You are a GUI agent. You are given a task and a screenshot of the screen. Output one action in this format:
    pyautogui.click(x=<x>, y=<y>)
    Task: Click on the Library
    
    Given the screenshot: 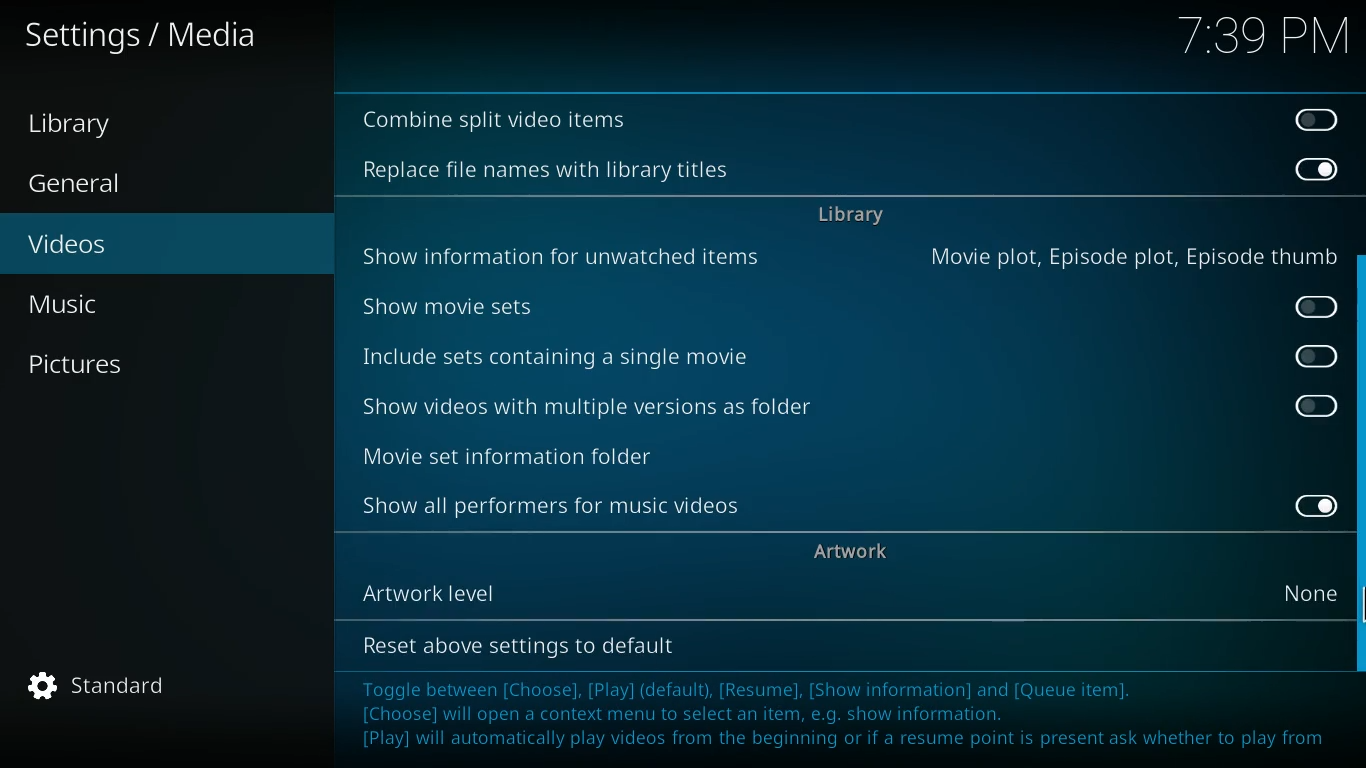 What is the action you would take?
    pyautogui.click(x=89, y=125)
    